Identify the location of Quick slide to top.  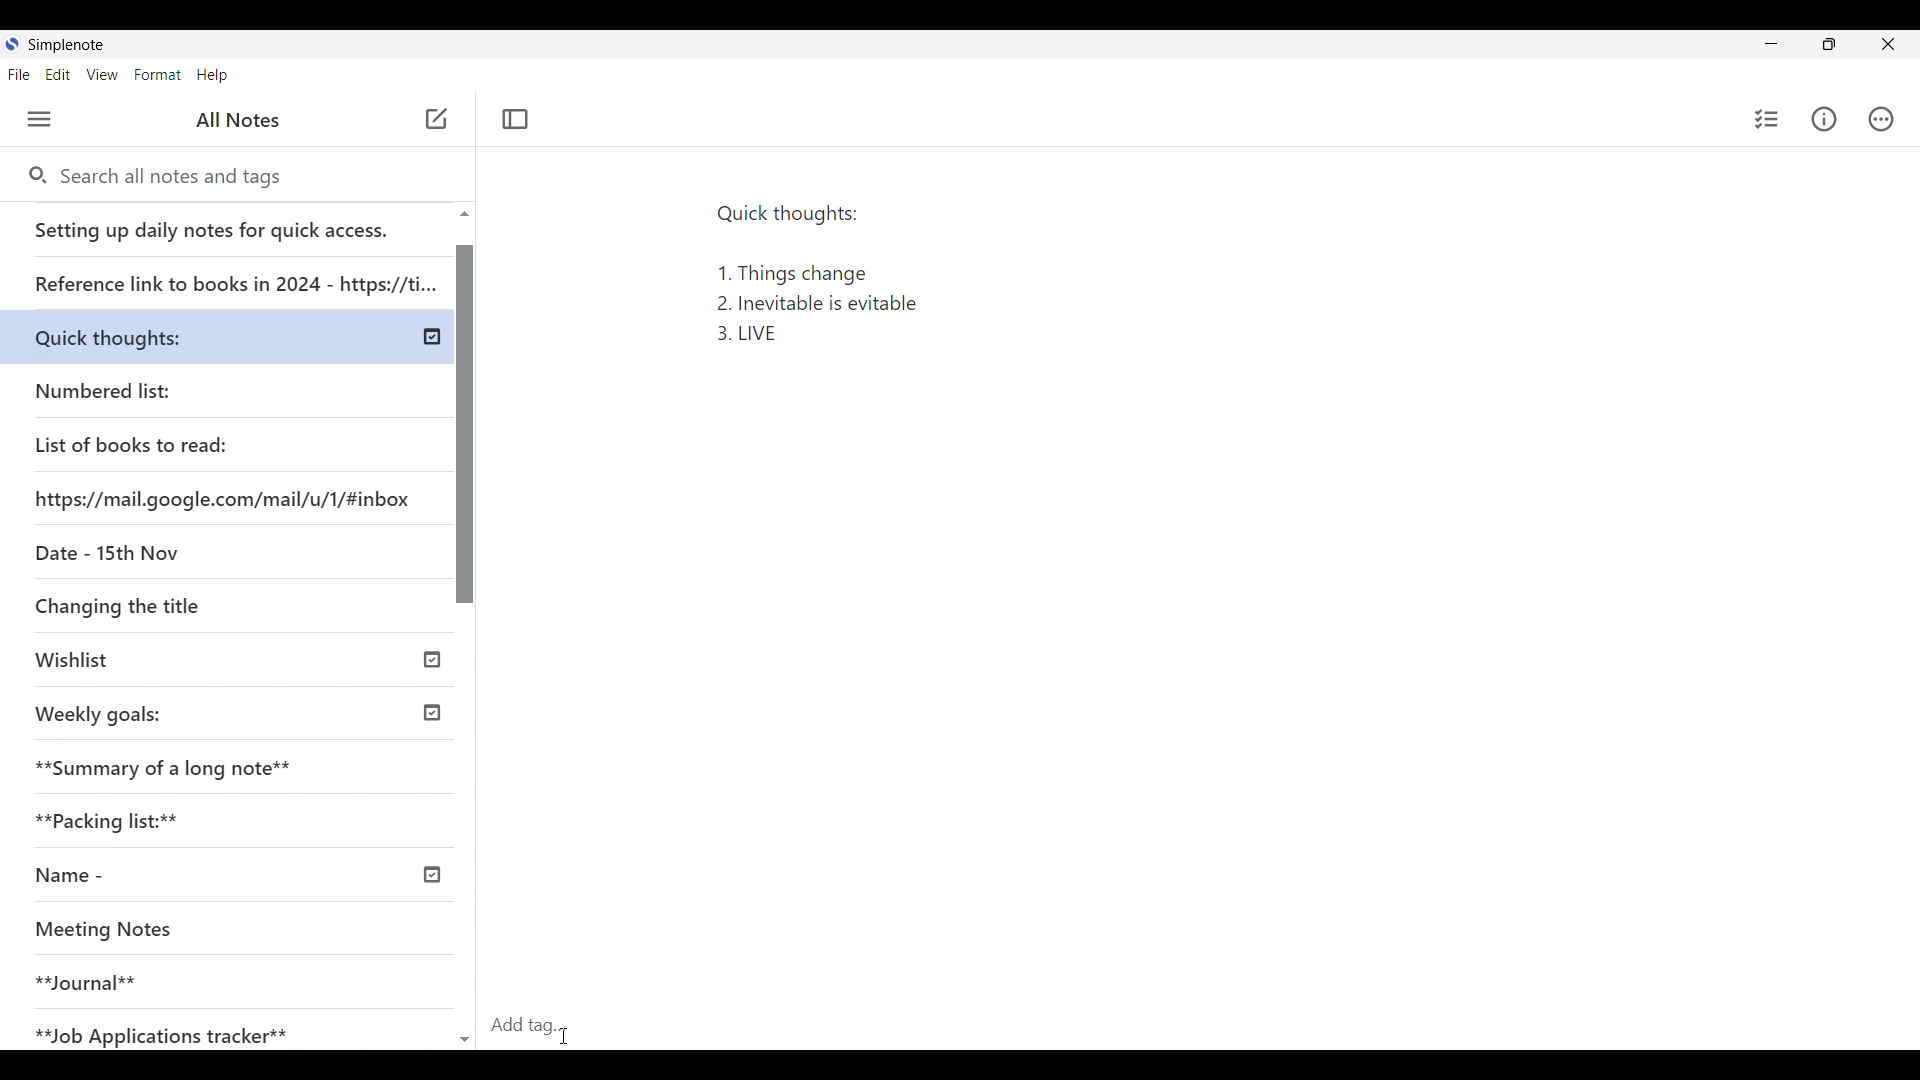
(464, 214).